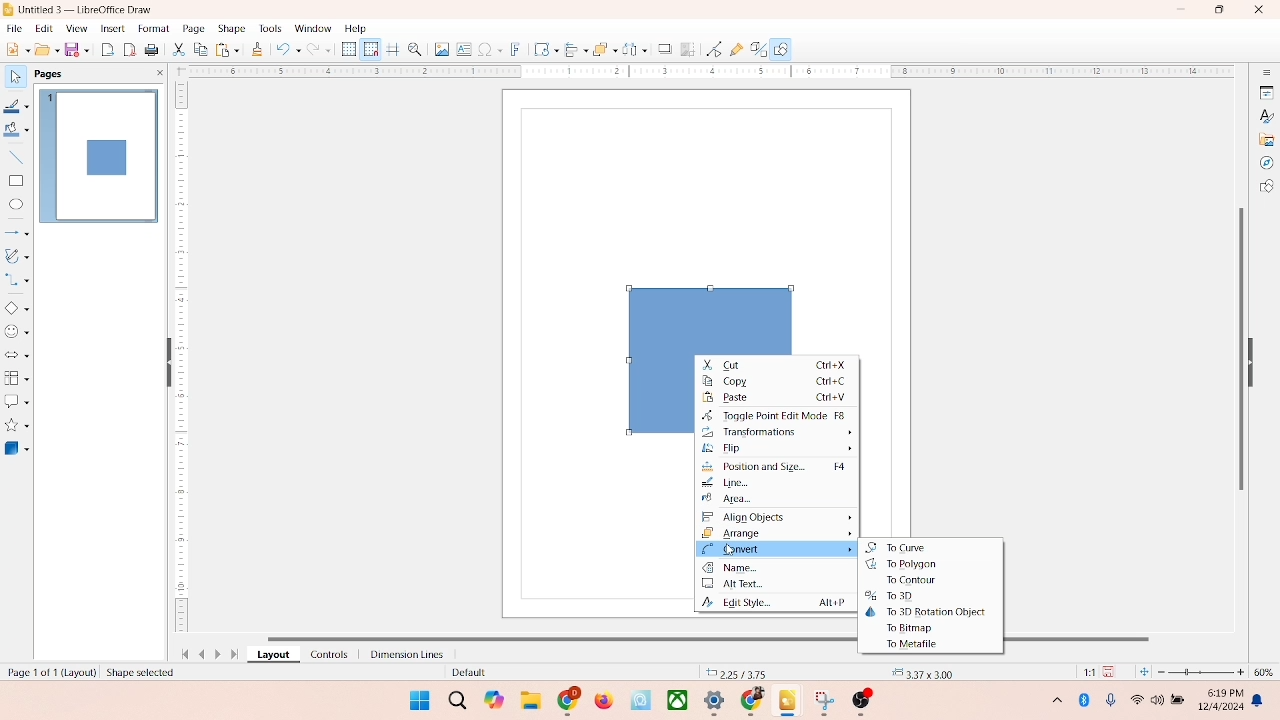  Describe the element at coordinates (79, 49) in the screenshot. I see `save` at that location.